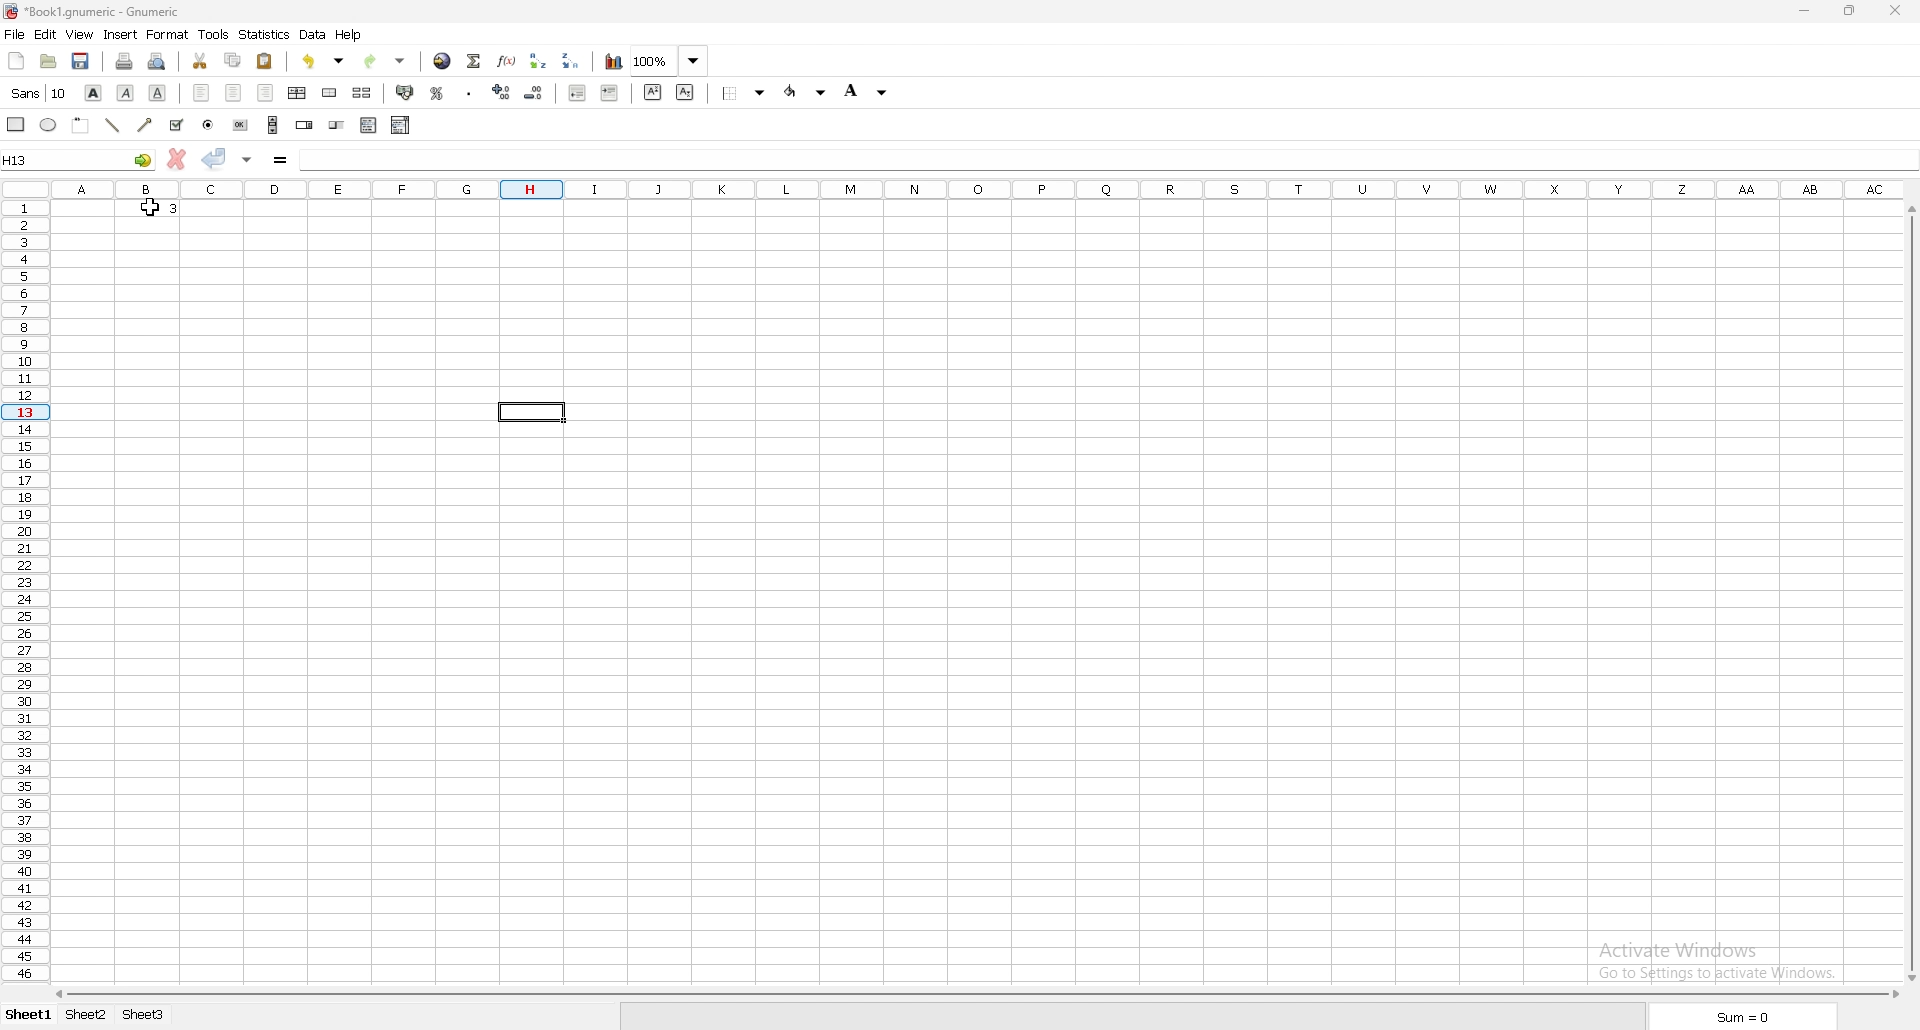 This screenshot has height=1030, width=1920. What do you see at coordinates (1892, 11) in the screenshot?
I see `close` at bounding box center [1892, 11].